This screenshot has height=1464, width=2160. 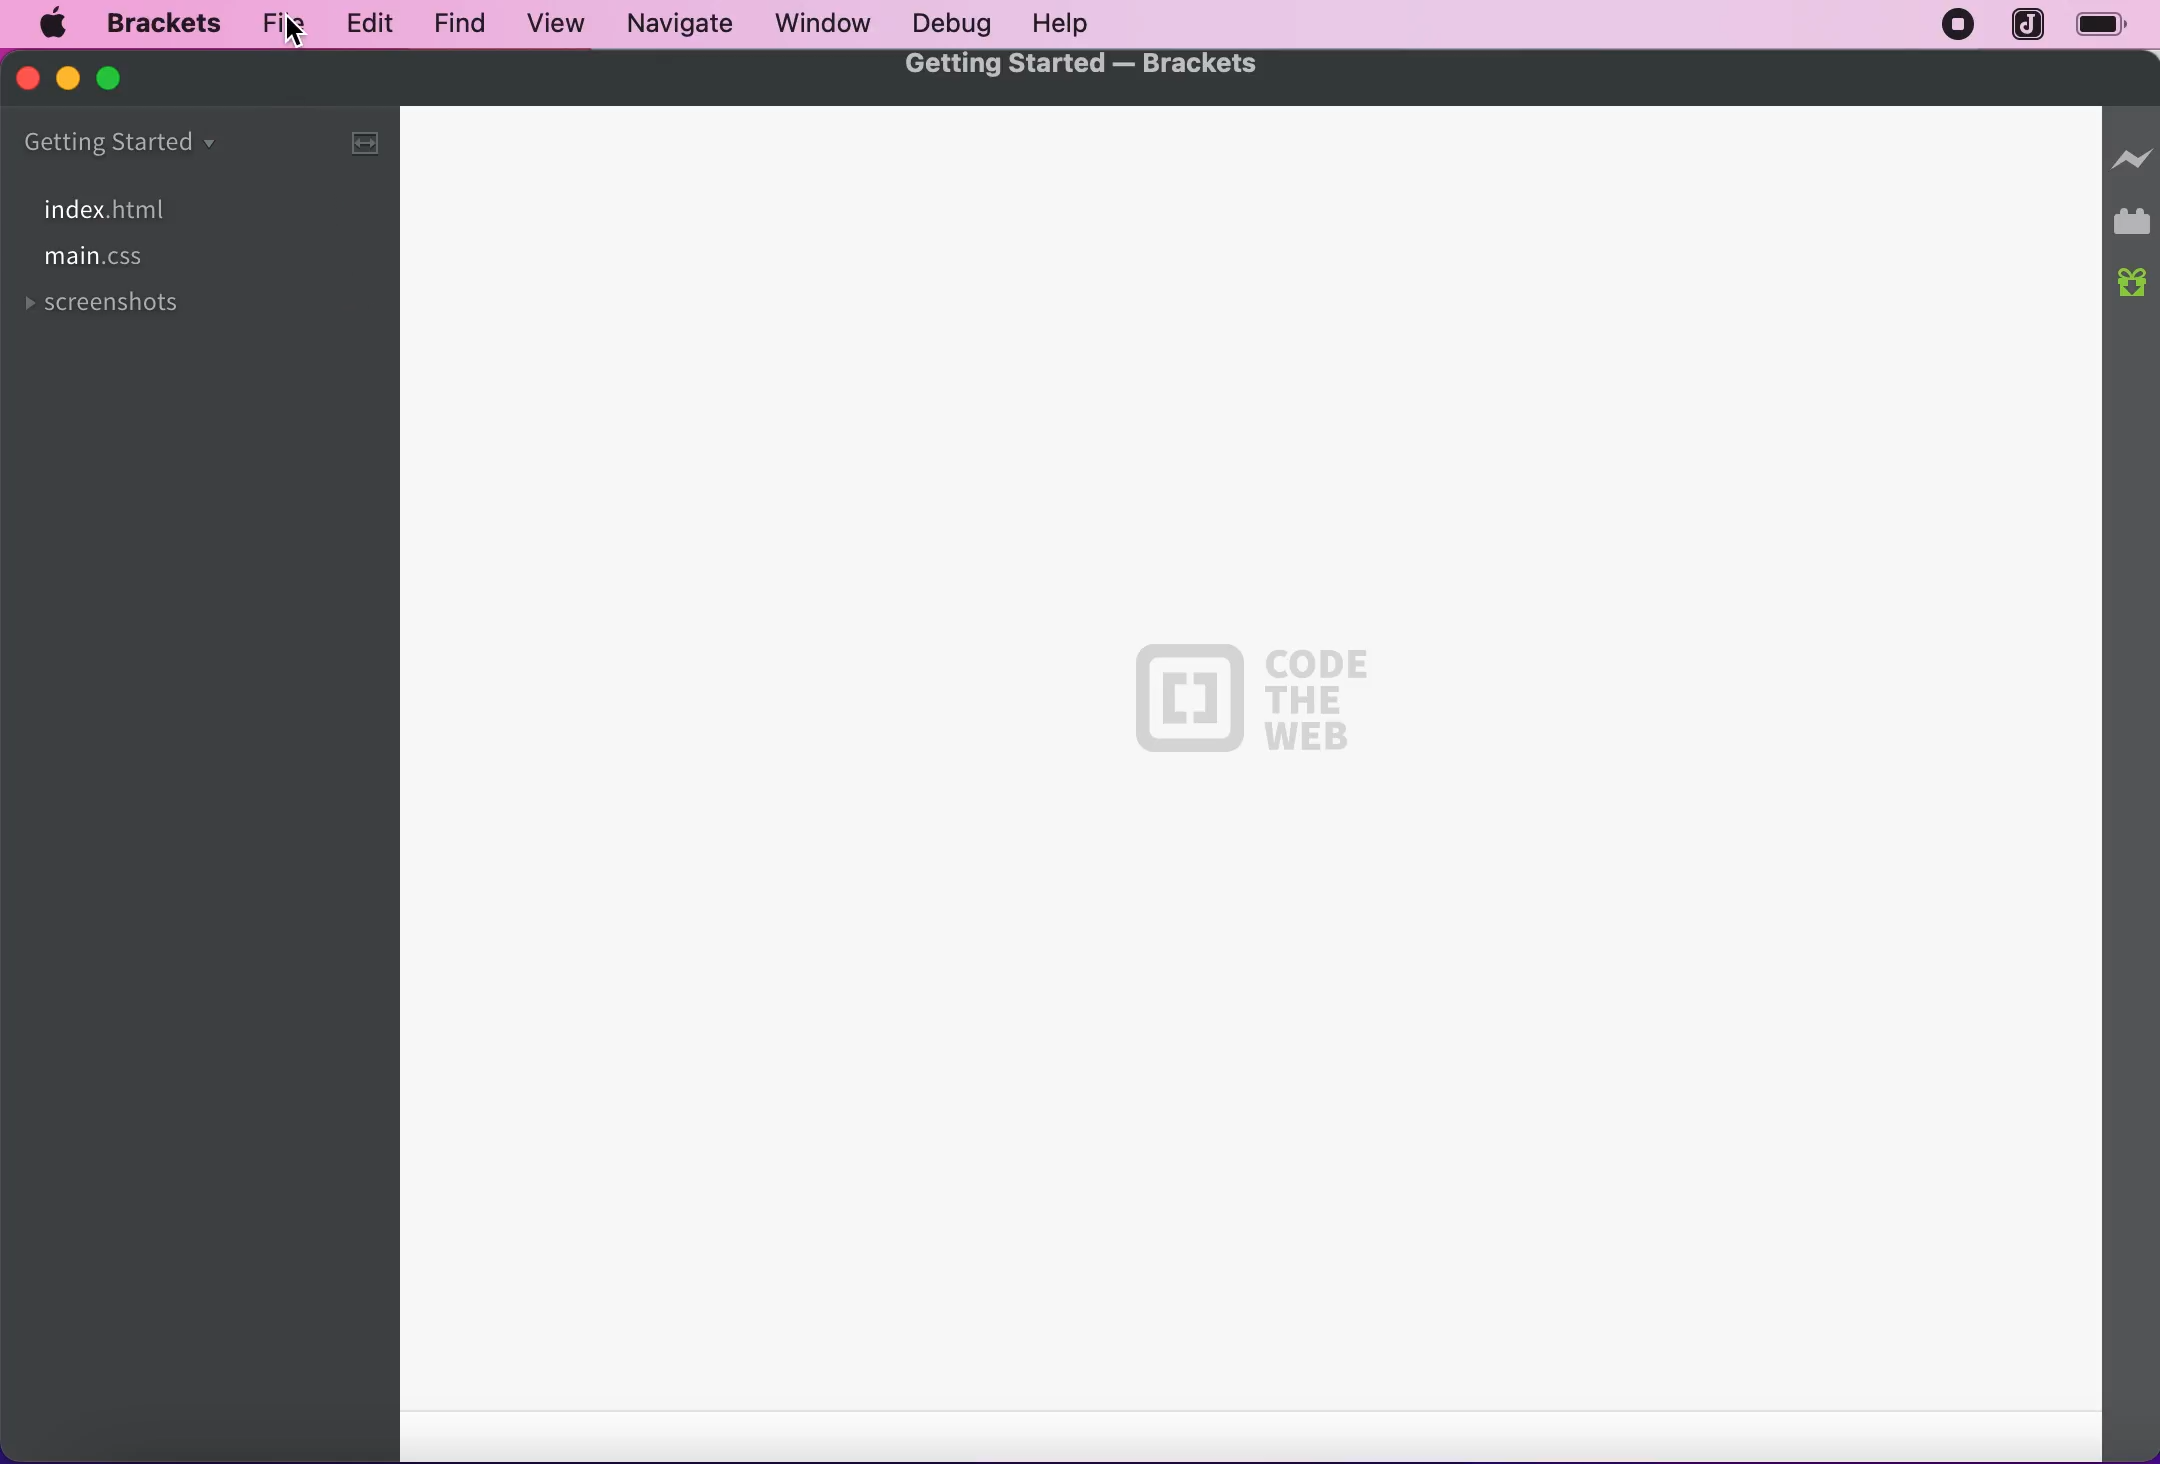 I want to click on close, so click(x=30, y=79).